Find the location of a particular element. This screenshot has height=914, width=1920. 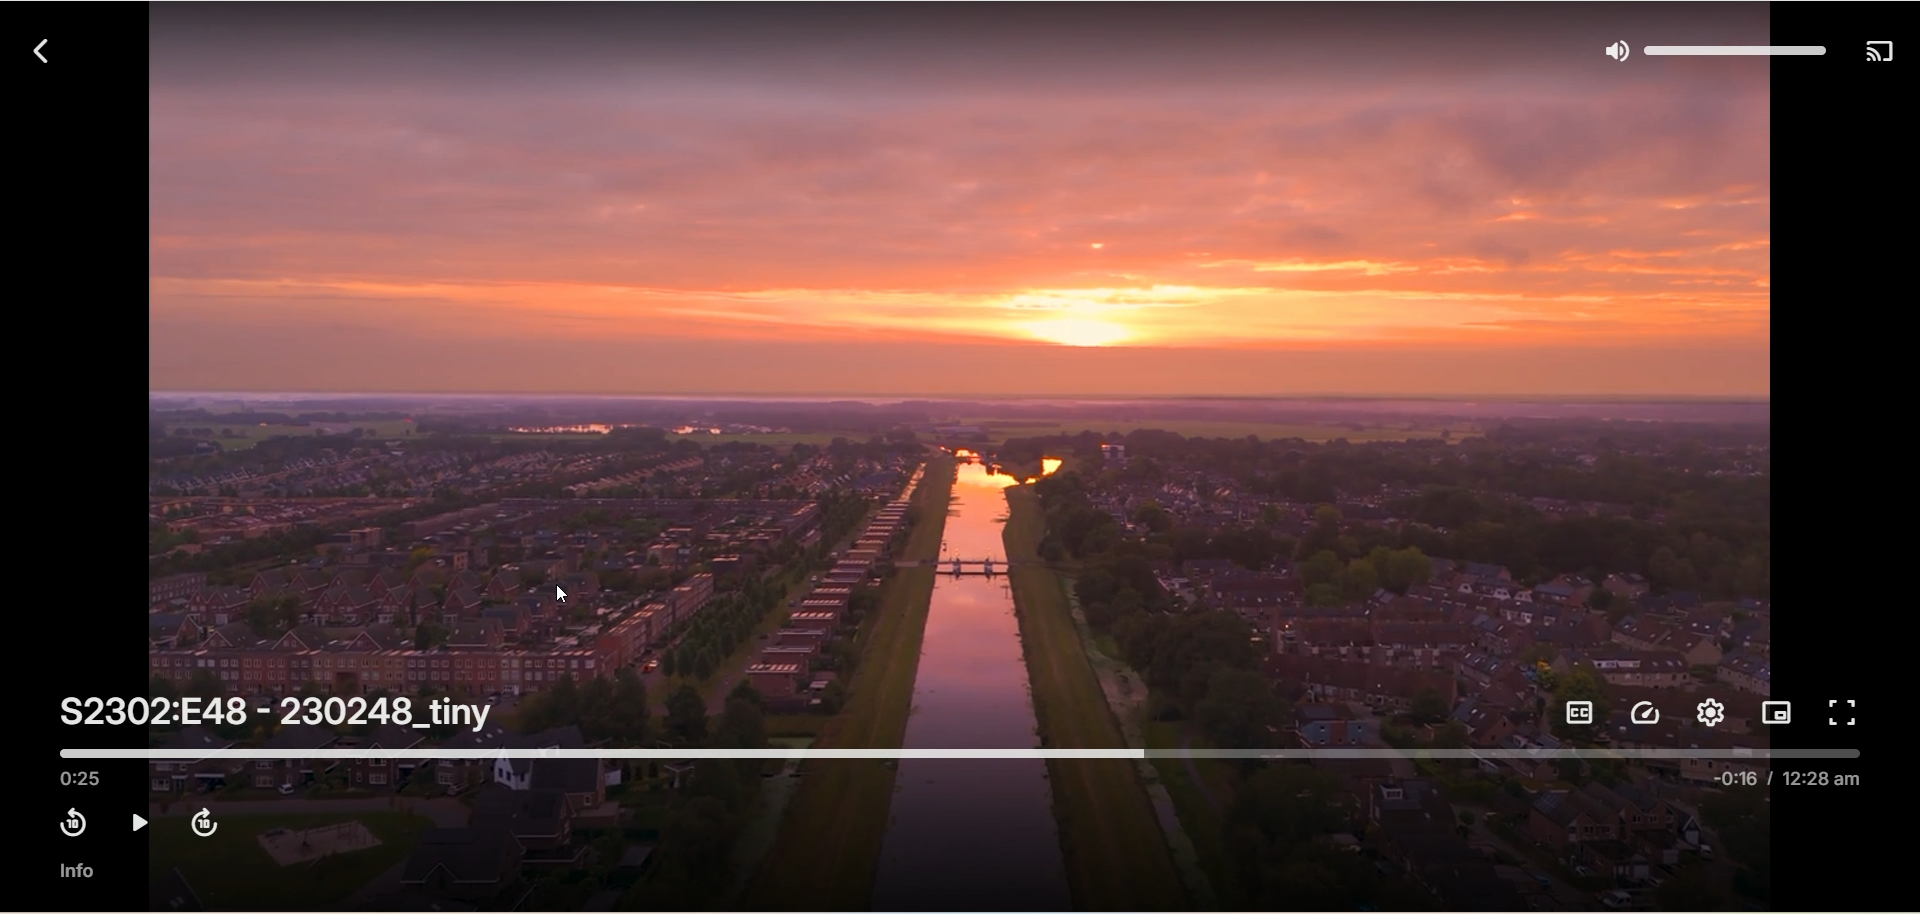

cursor is located at coordinates (563, 593).